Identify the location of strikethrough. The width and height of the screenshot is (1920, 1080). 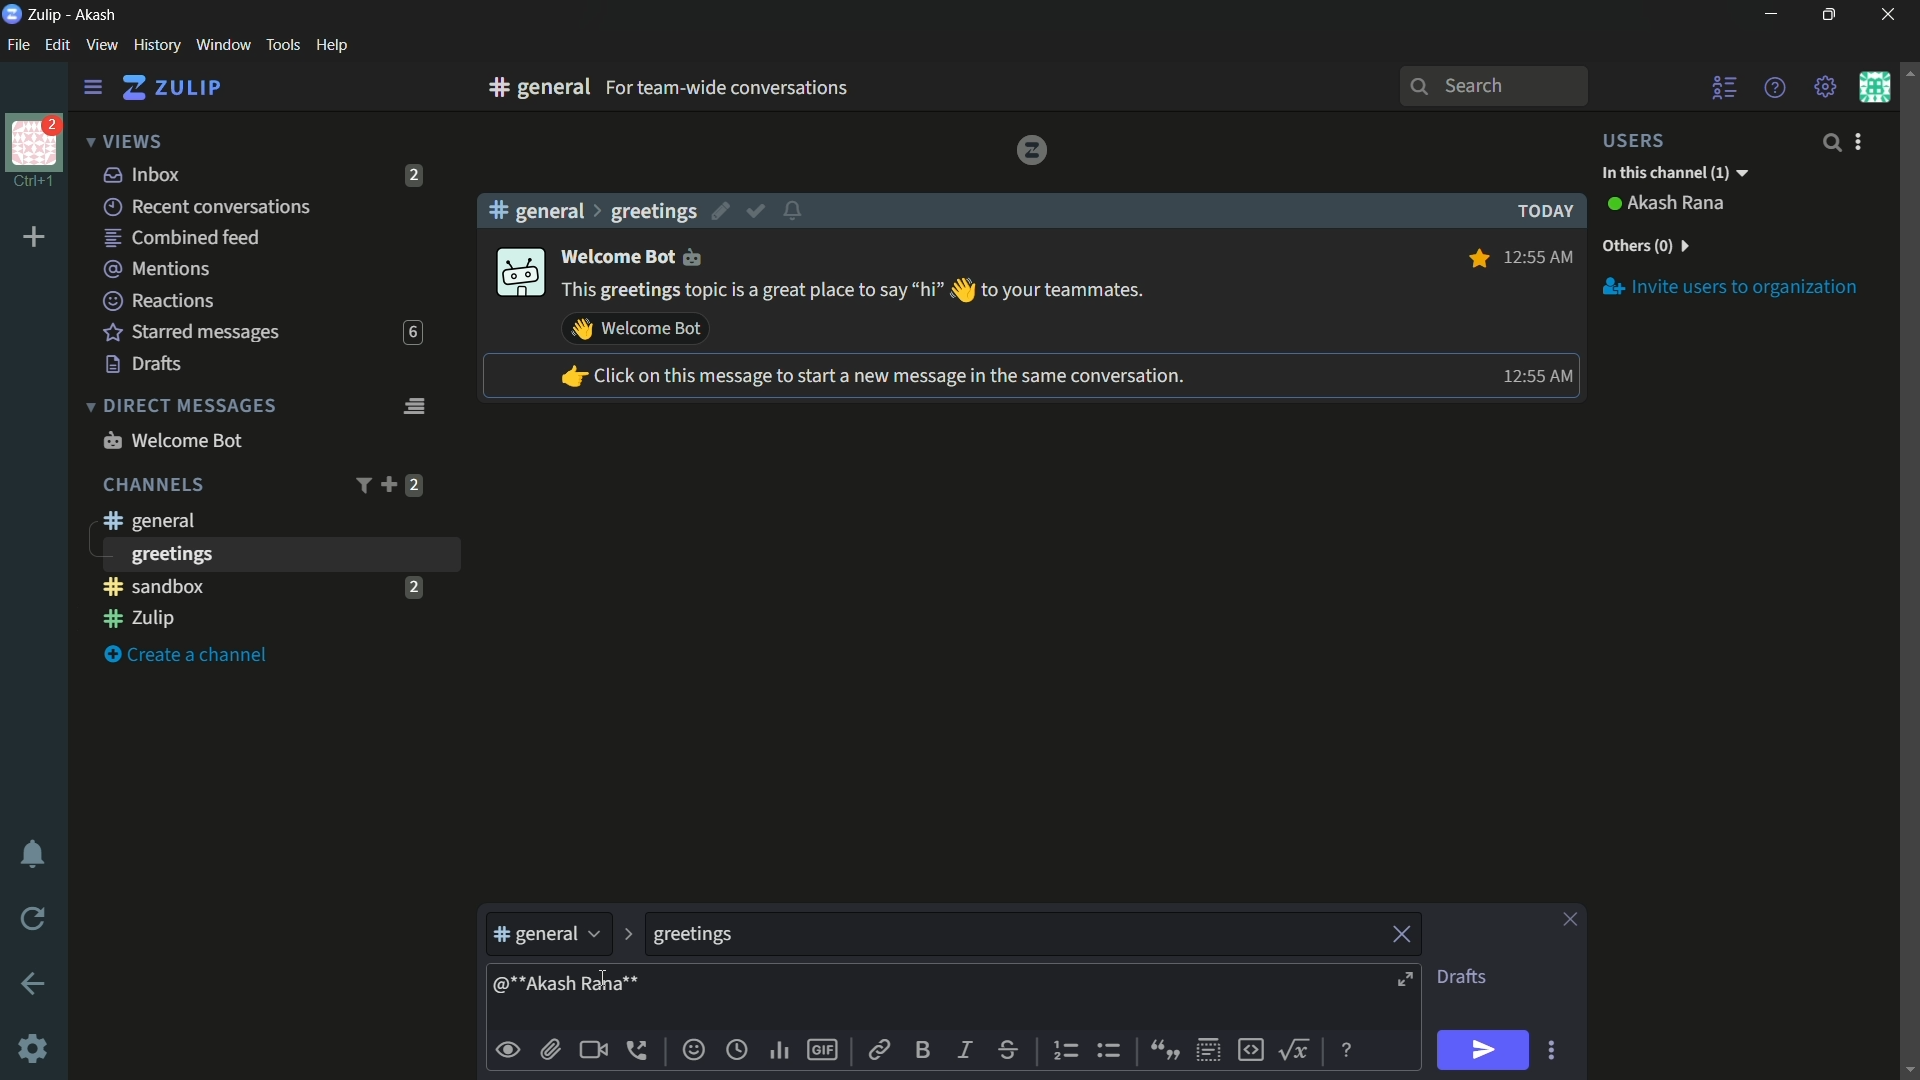
(1009, 1052).